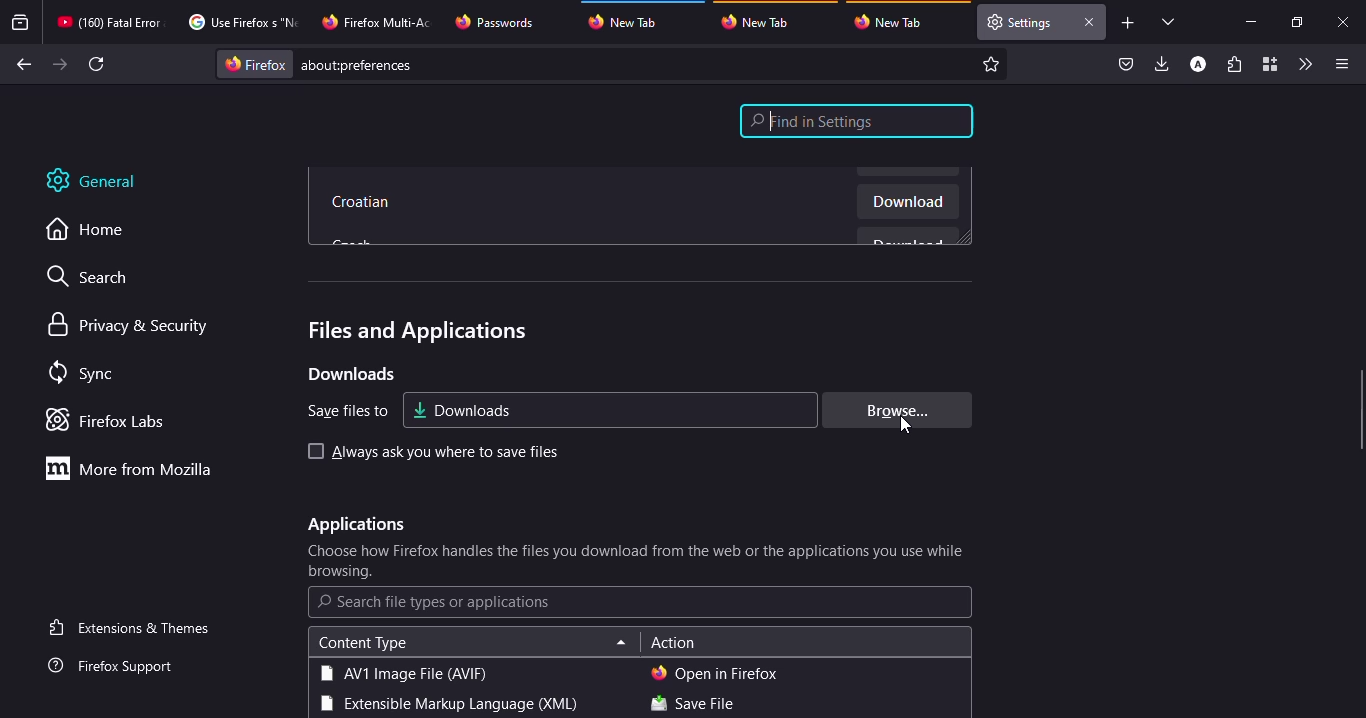  I want to click on tab, so click(379, 20).